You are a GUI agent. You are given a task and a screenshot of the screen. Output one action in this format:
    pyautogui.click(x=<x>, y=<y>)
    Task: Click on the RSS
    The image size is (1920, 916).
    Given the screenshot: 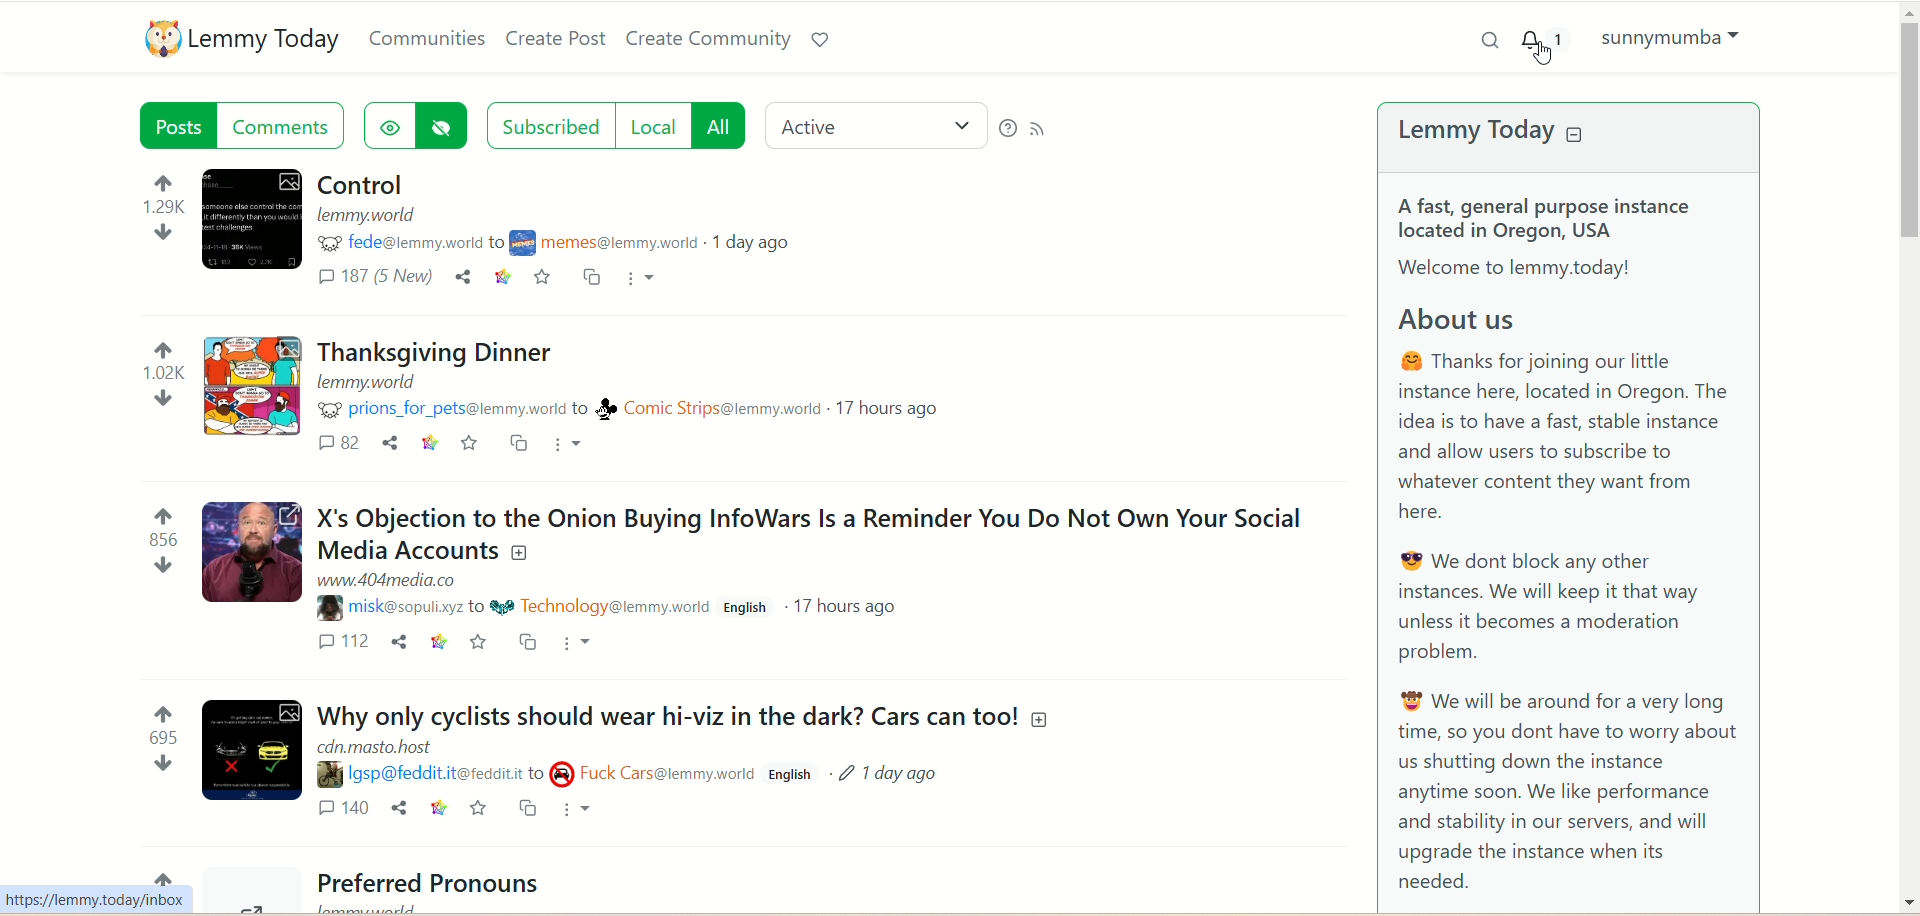 What is the action you would take?
    pyautogui.click(x=1036, y=129)
    